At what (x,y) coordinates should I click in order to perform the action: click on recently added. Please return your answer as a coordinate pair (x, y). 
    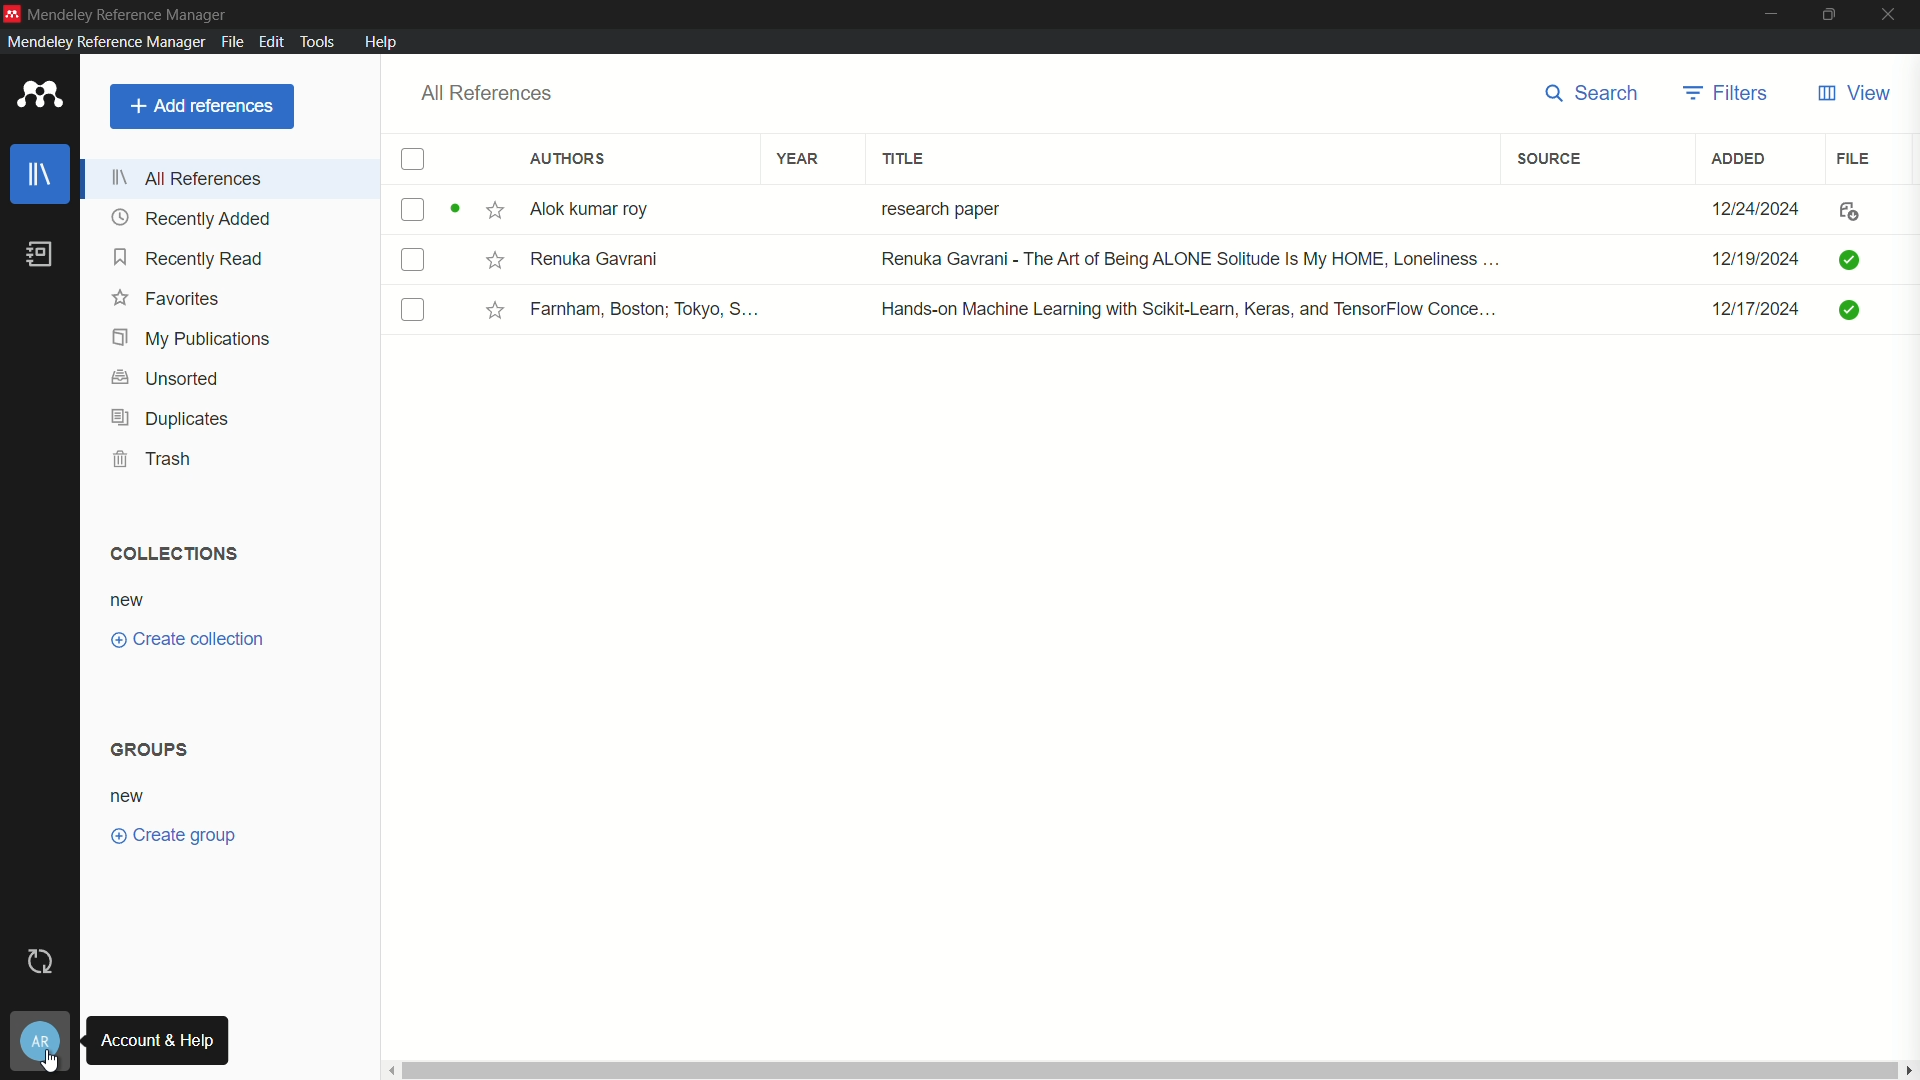
    Looking at the image, I should click on (192, 218).